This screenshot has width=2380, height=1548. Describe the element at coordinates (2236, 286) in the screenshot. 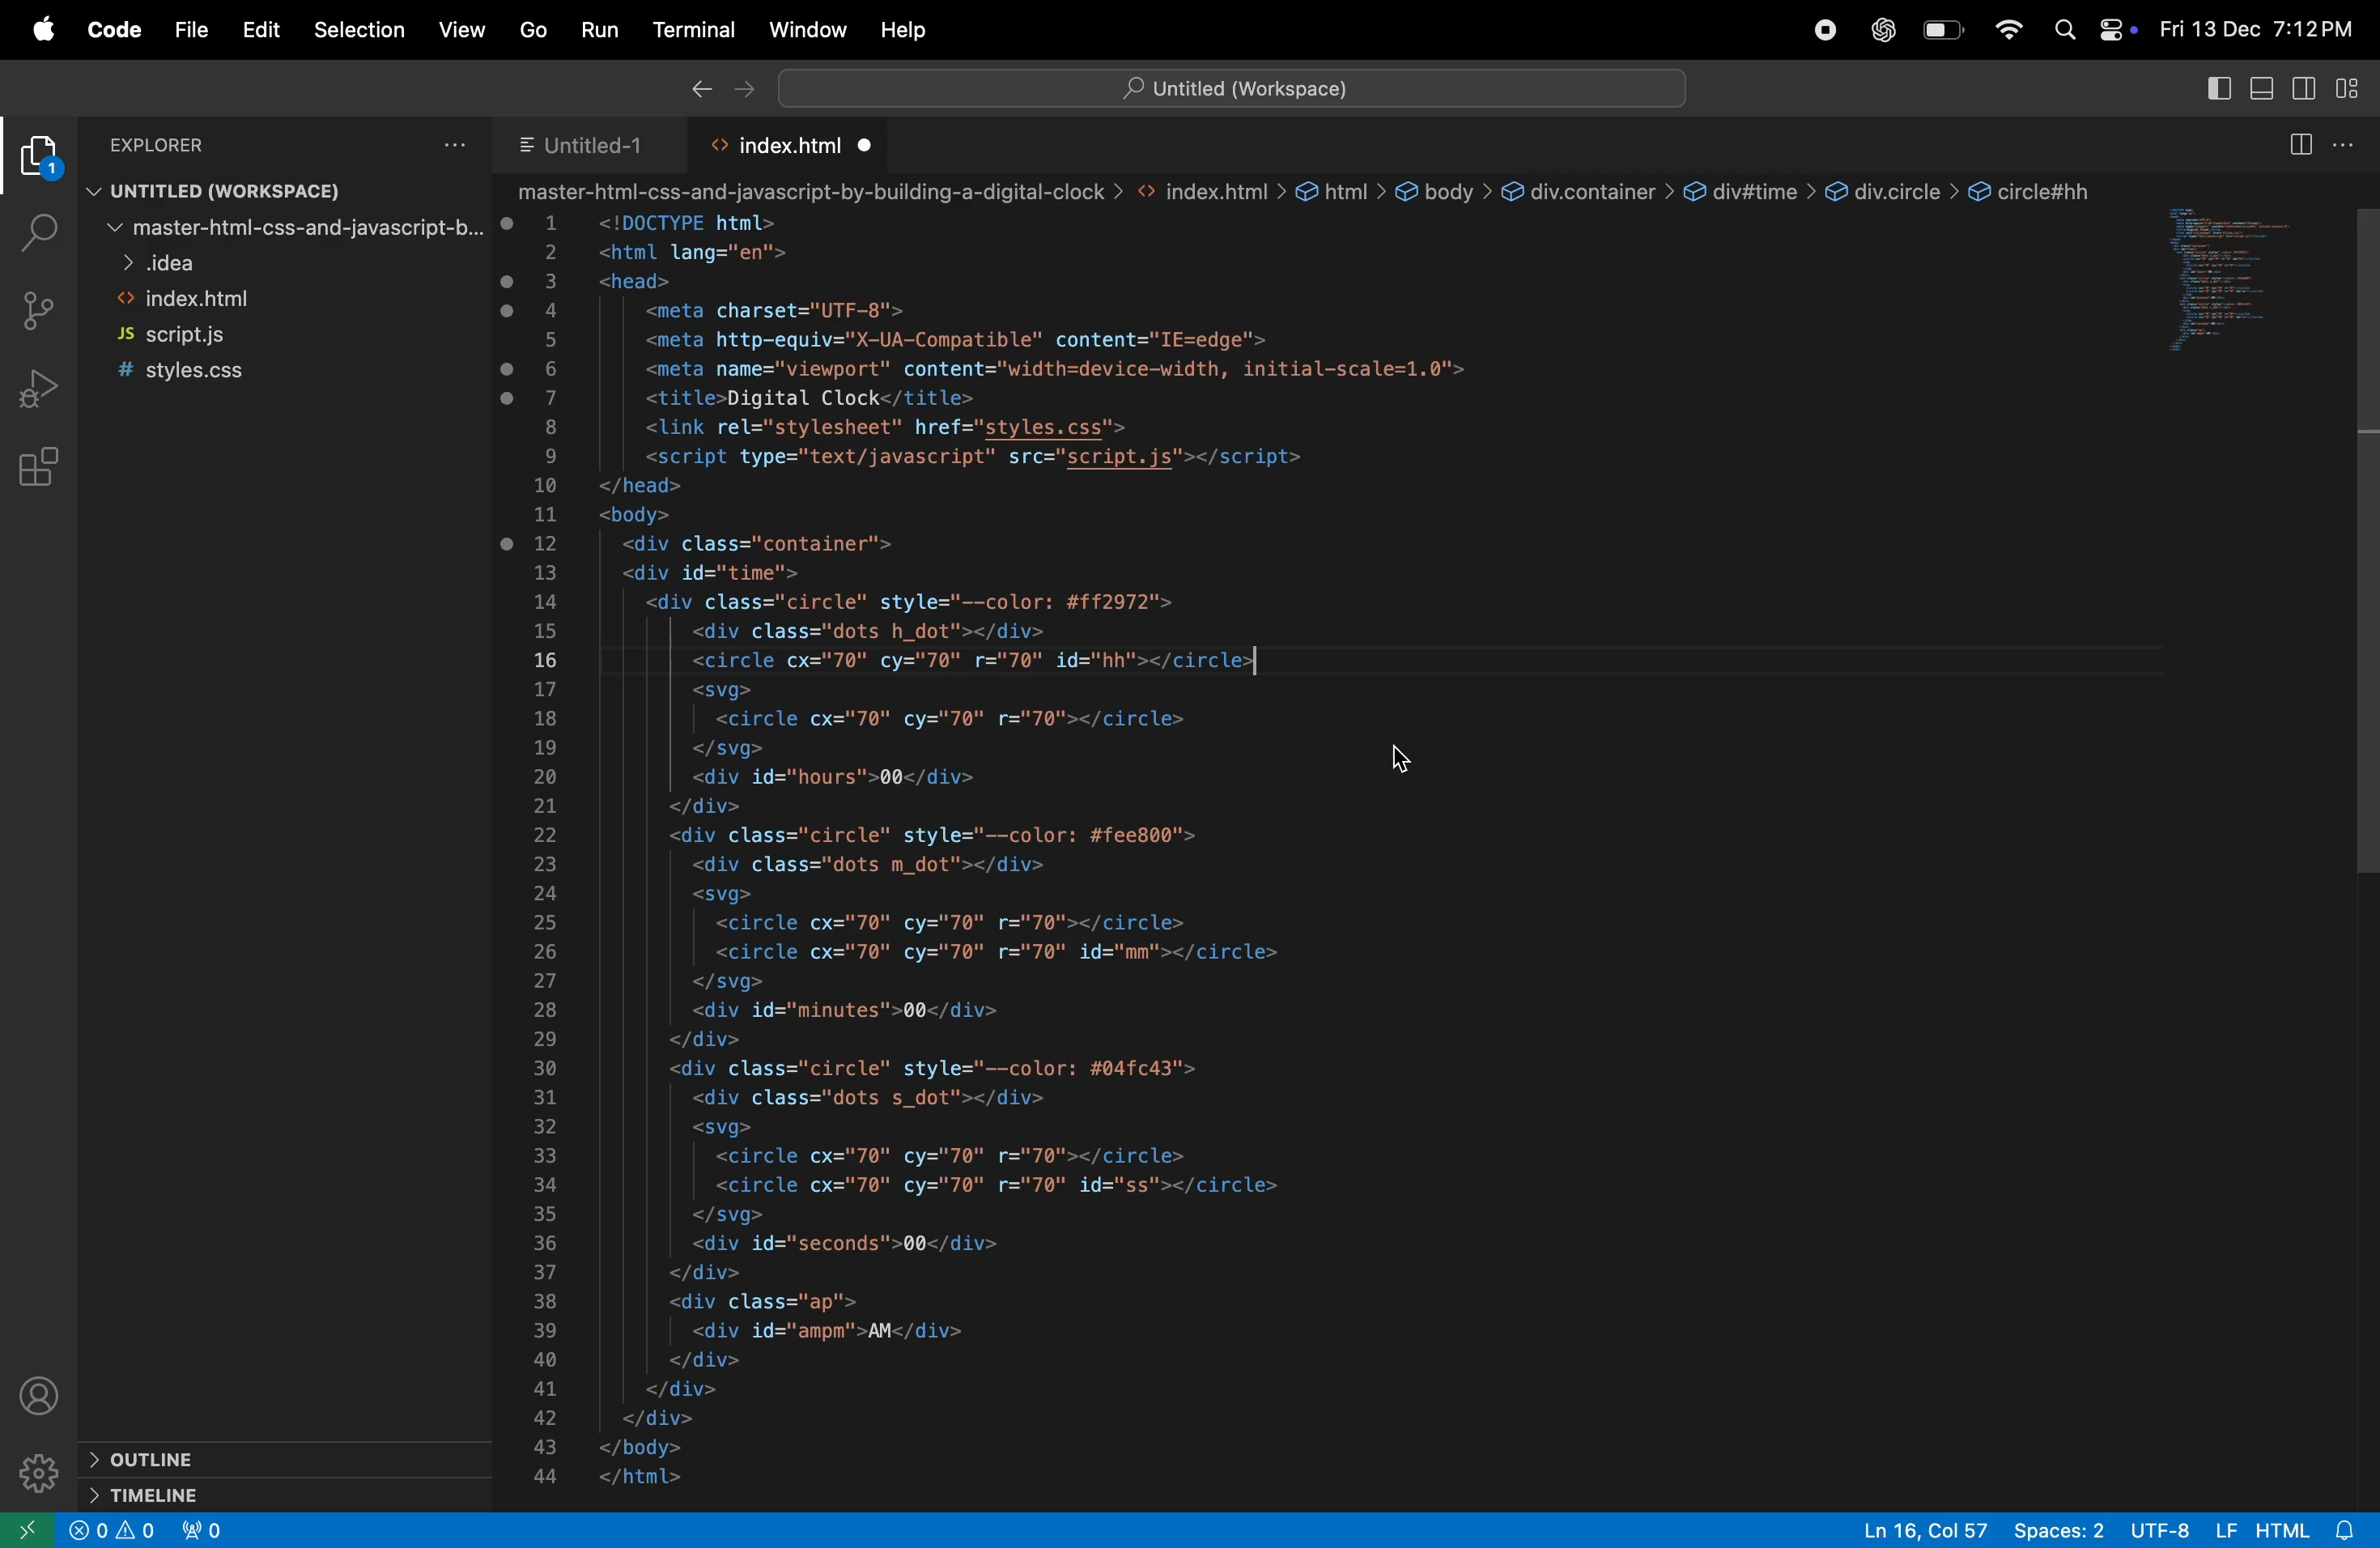

I see `window` at that location.